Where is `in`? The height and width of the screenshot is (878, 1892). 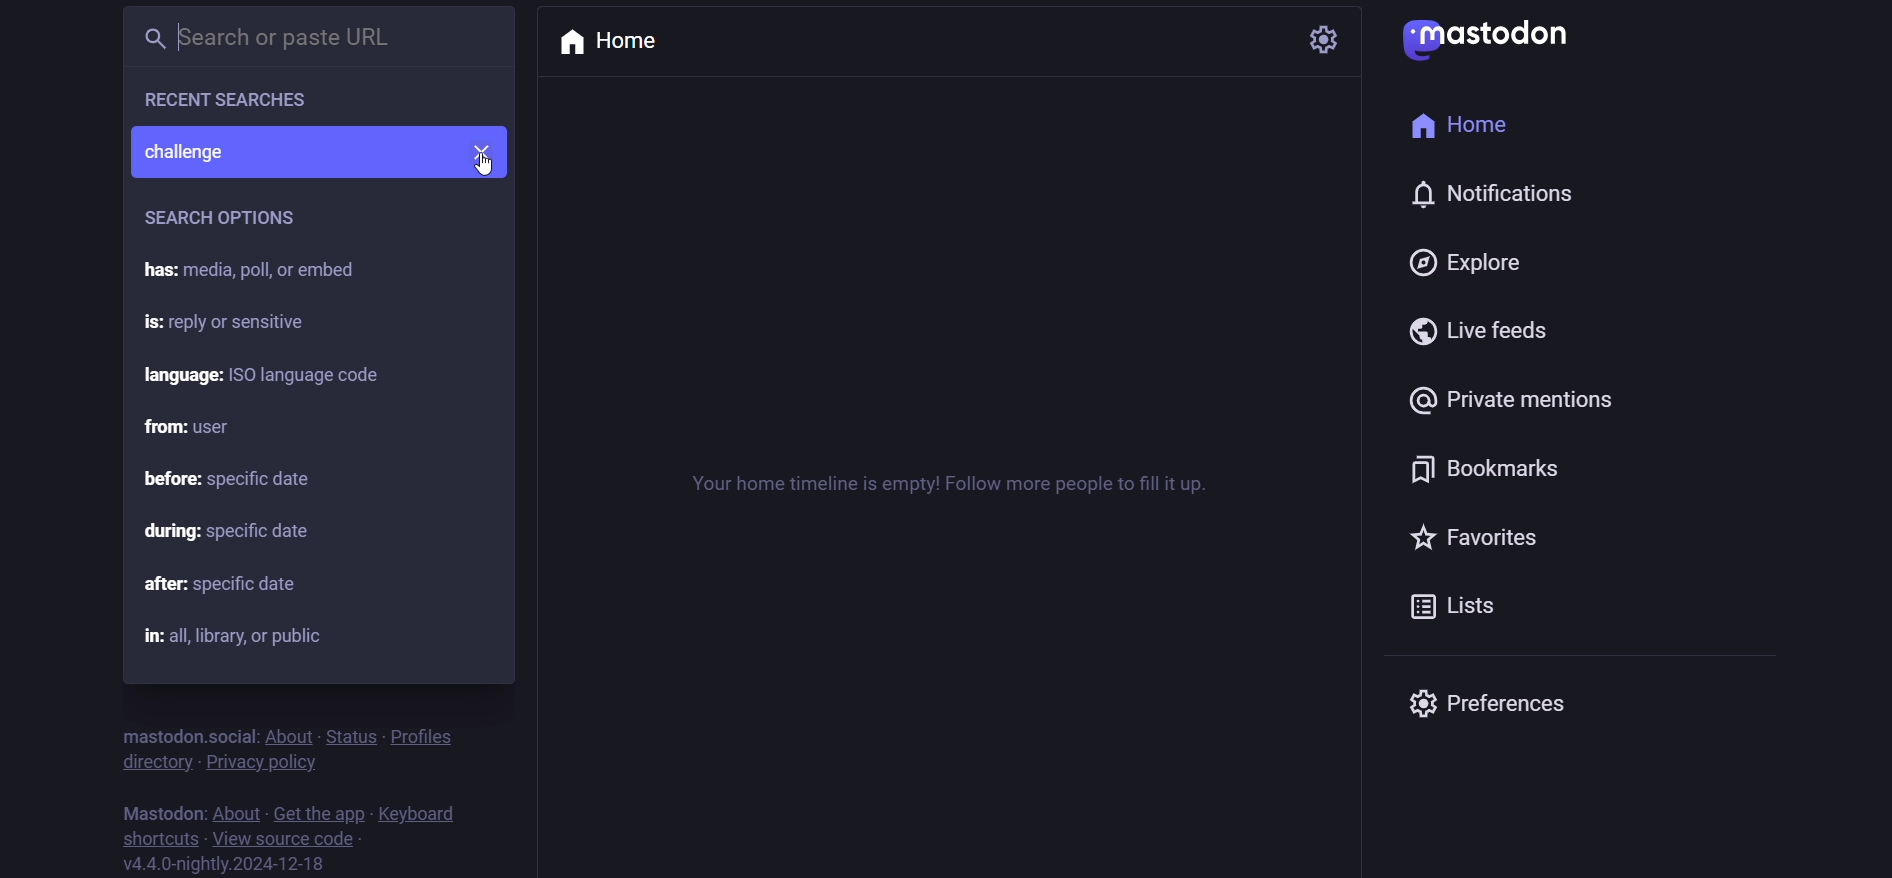
in is located at coordinates (229, 631).